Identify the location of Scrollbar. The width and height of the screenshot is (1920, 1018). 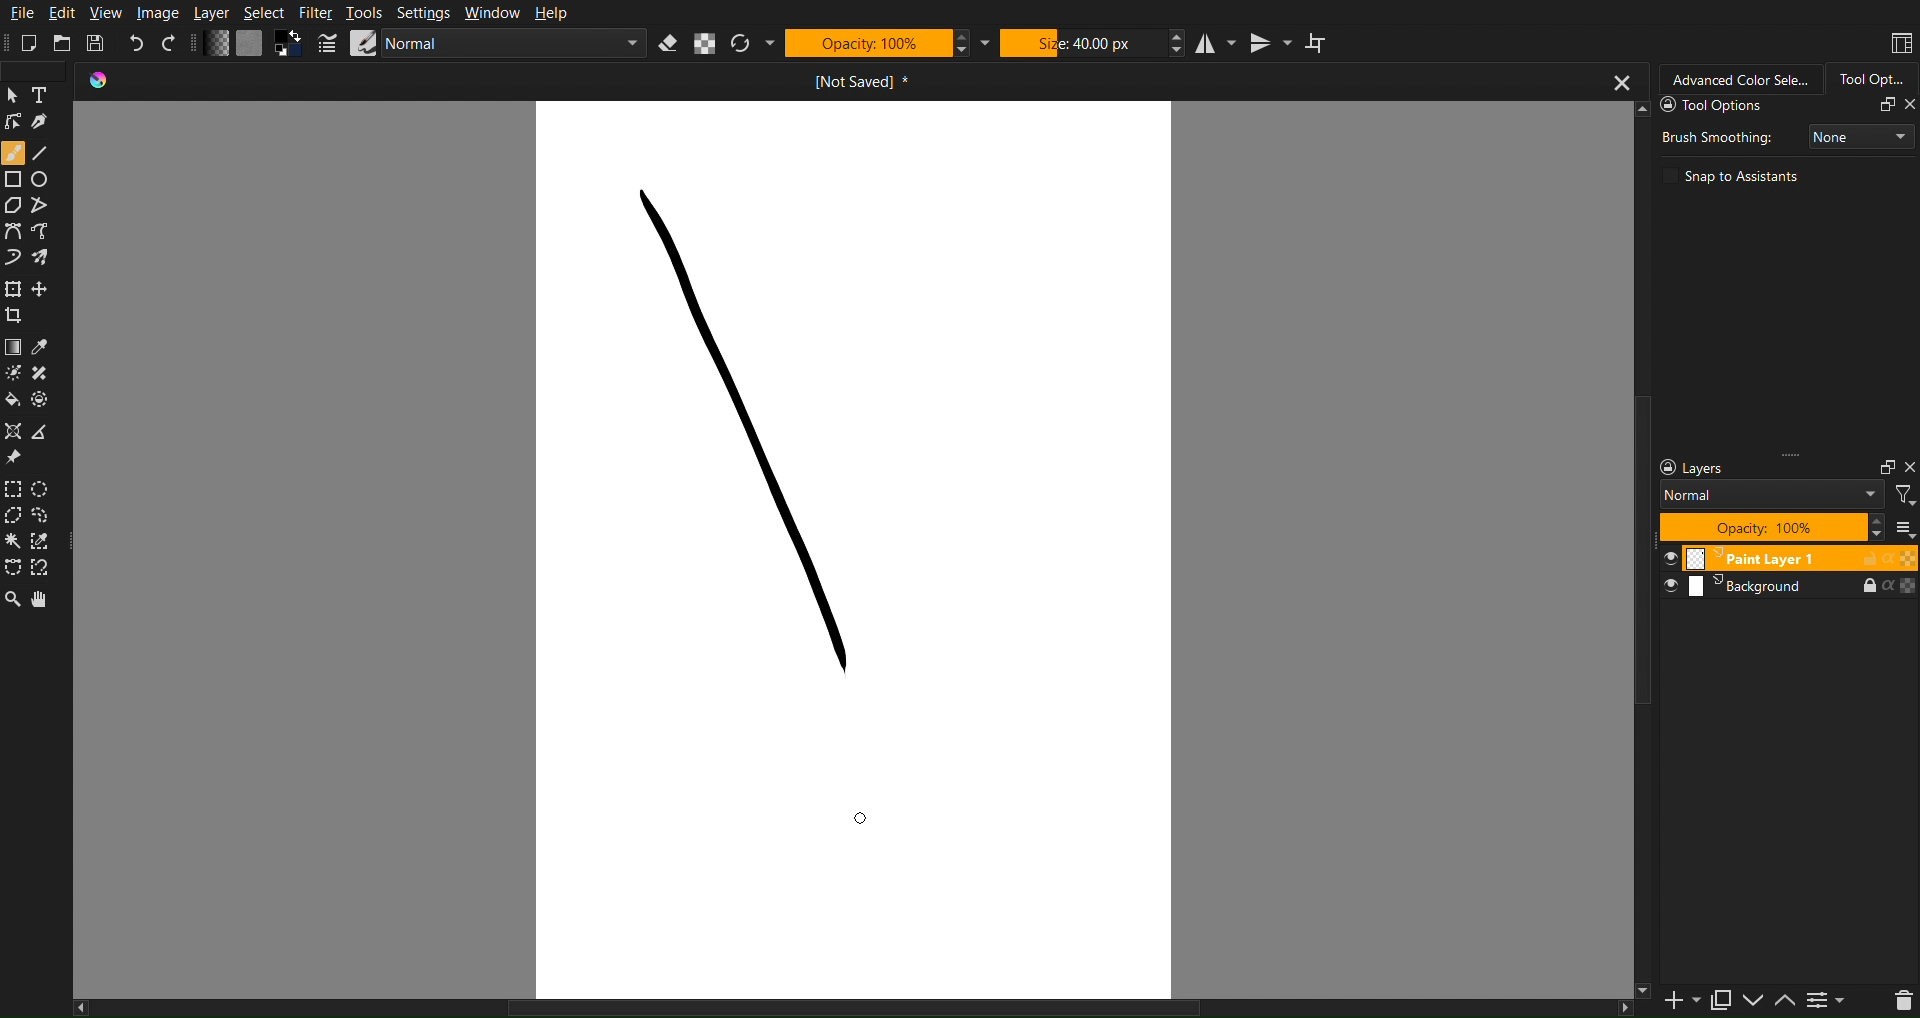
(1637, 551).